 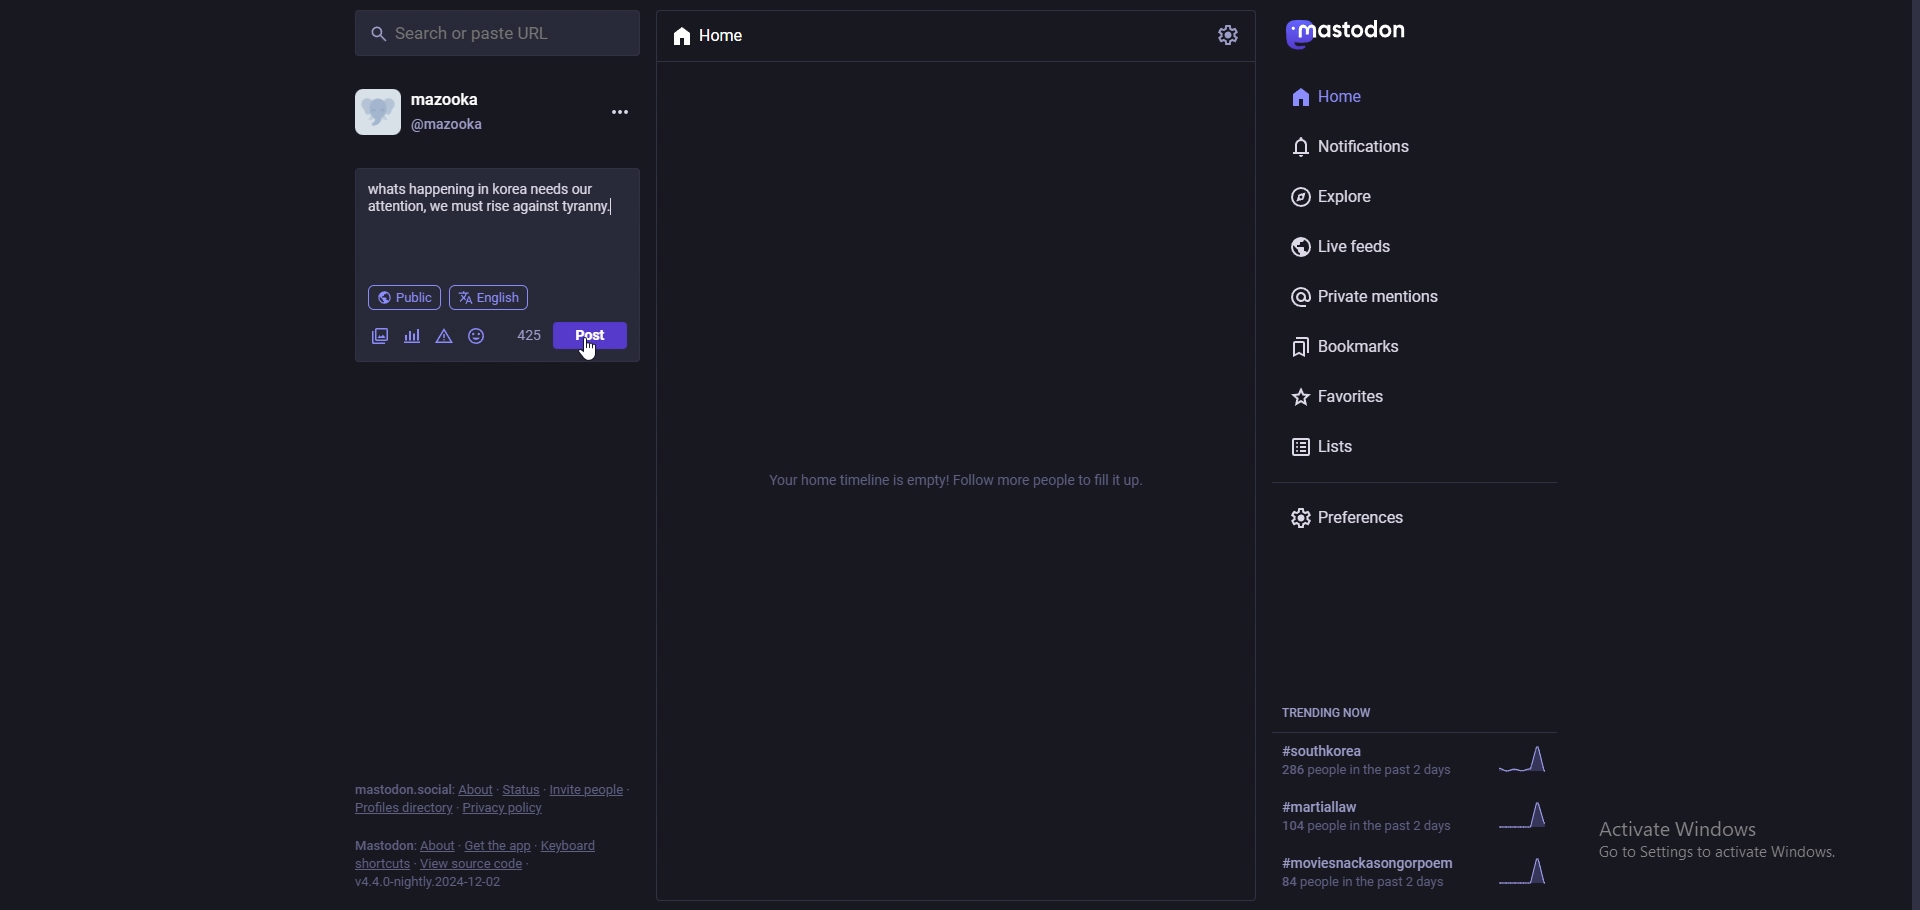 What do you see at coordinates (1404, 300) in the screenshot?
I see `private mentions` at bounding box center [1404, 300].